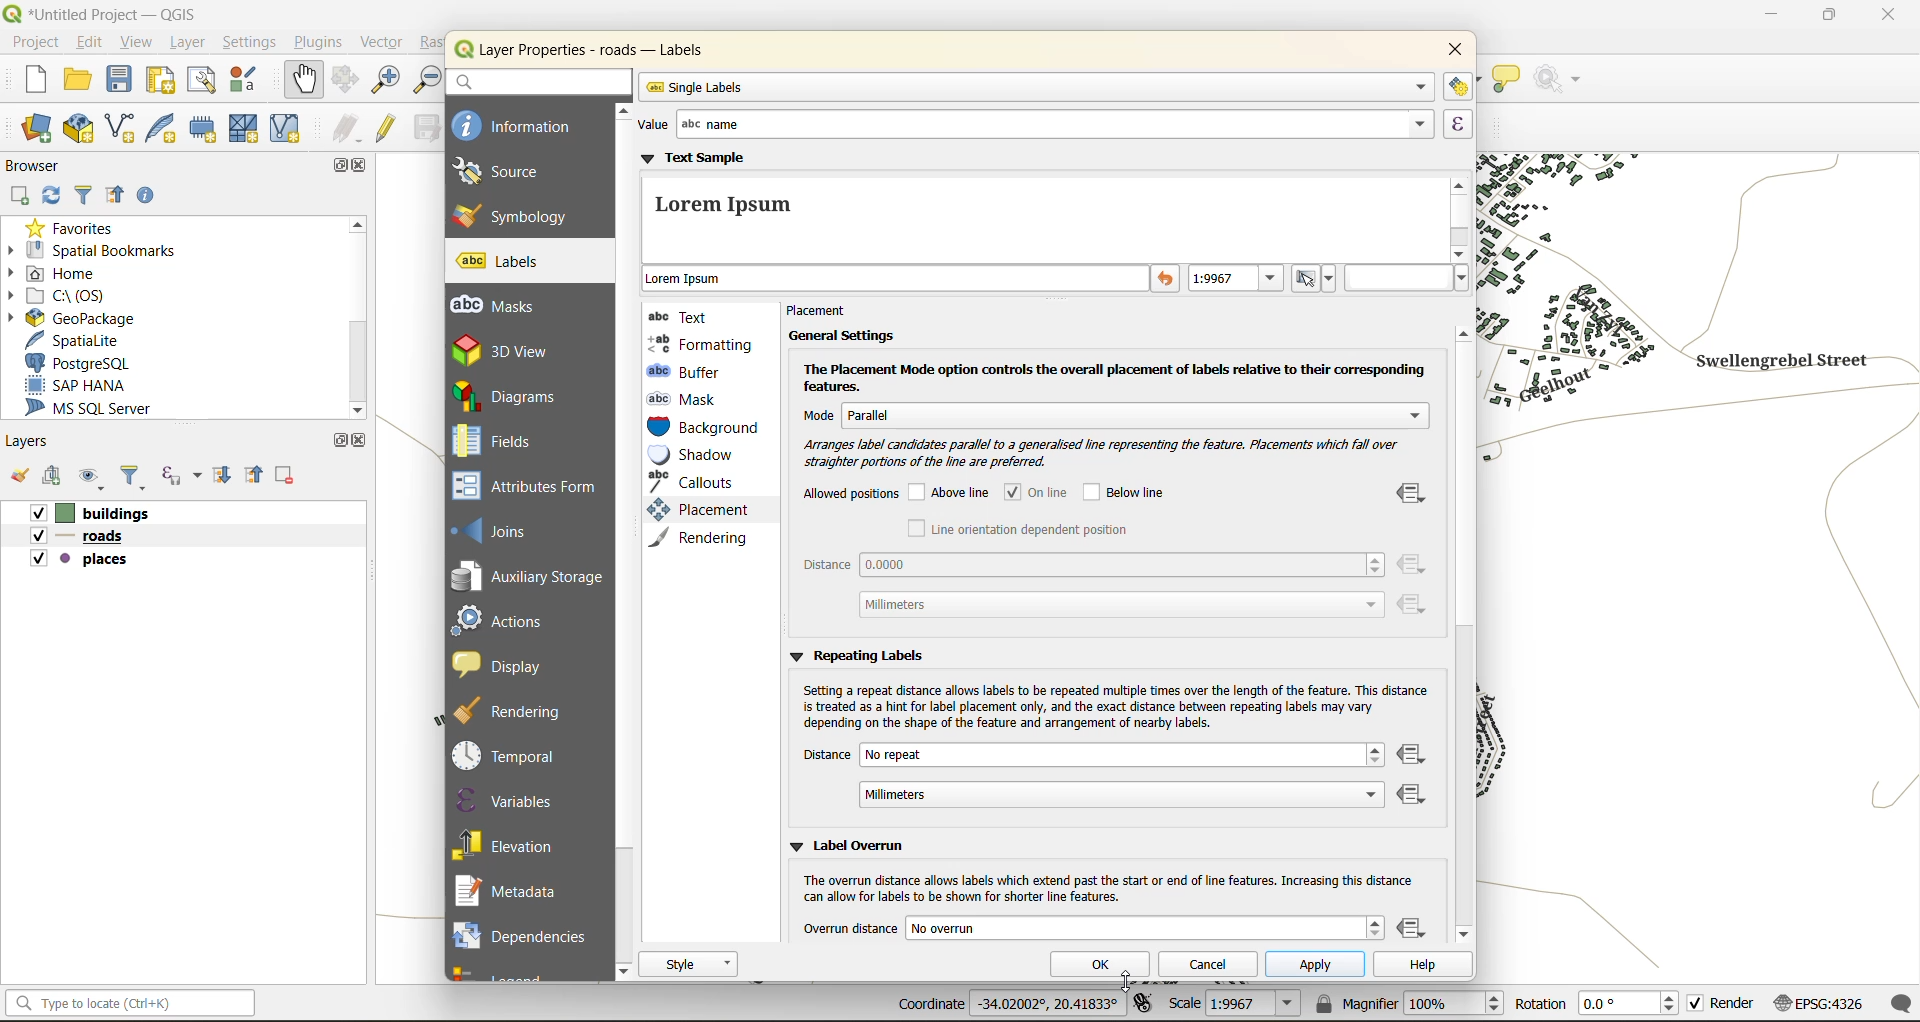 The height and width of the screenshot is (1022, 1920). Describe the element at coordinates (508, 800) in the screenshot. I see `variables` at that location.